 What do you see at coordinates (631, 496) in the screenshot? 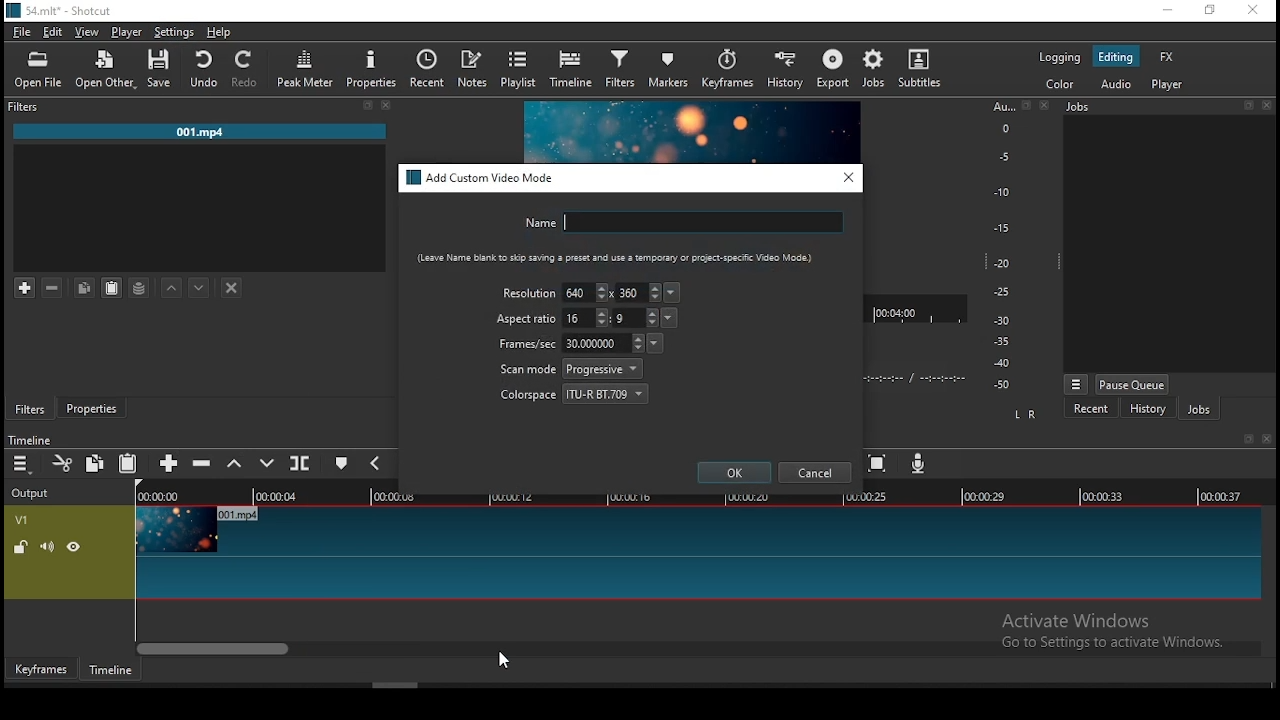
I see `00:00:16` at bounding box center [631, 496].